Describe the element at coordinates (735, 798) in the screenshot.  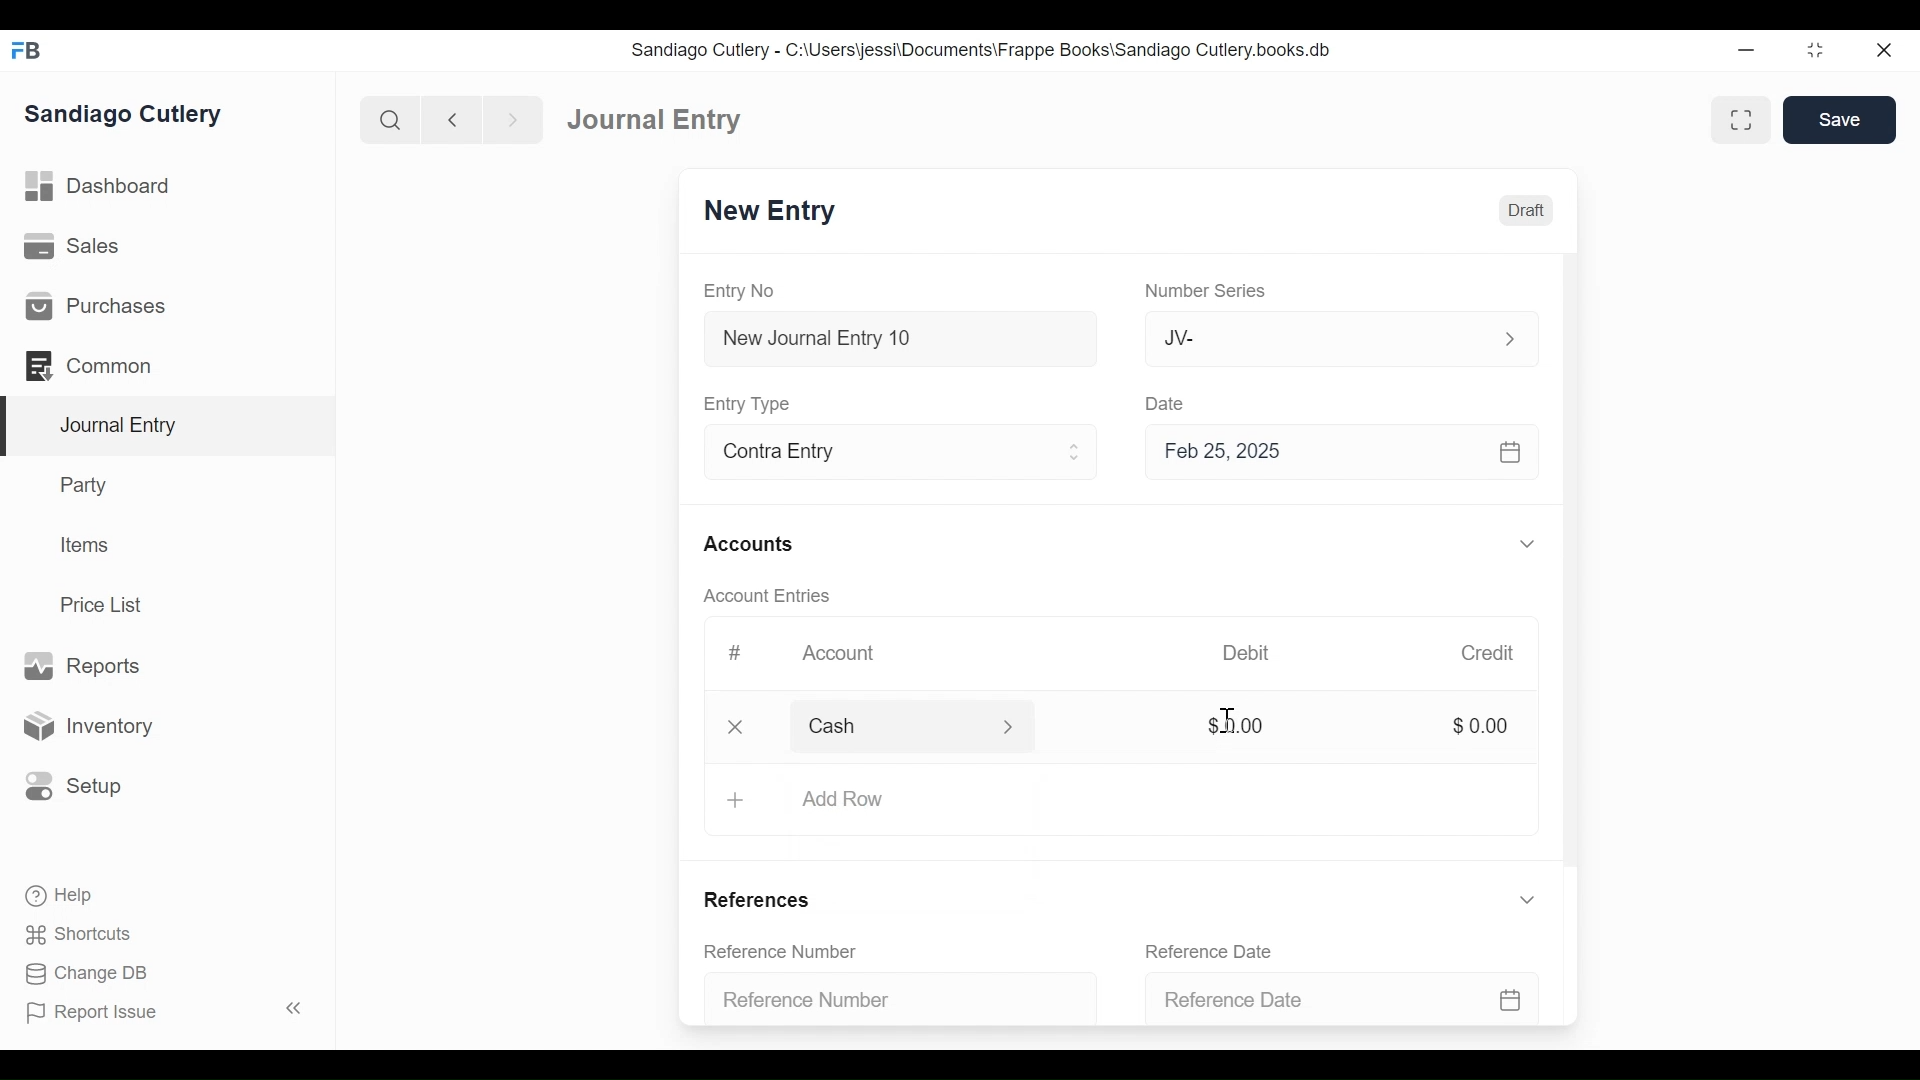
I see `+` at that location.